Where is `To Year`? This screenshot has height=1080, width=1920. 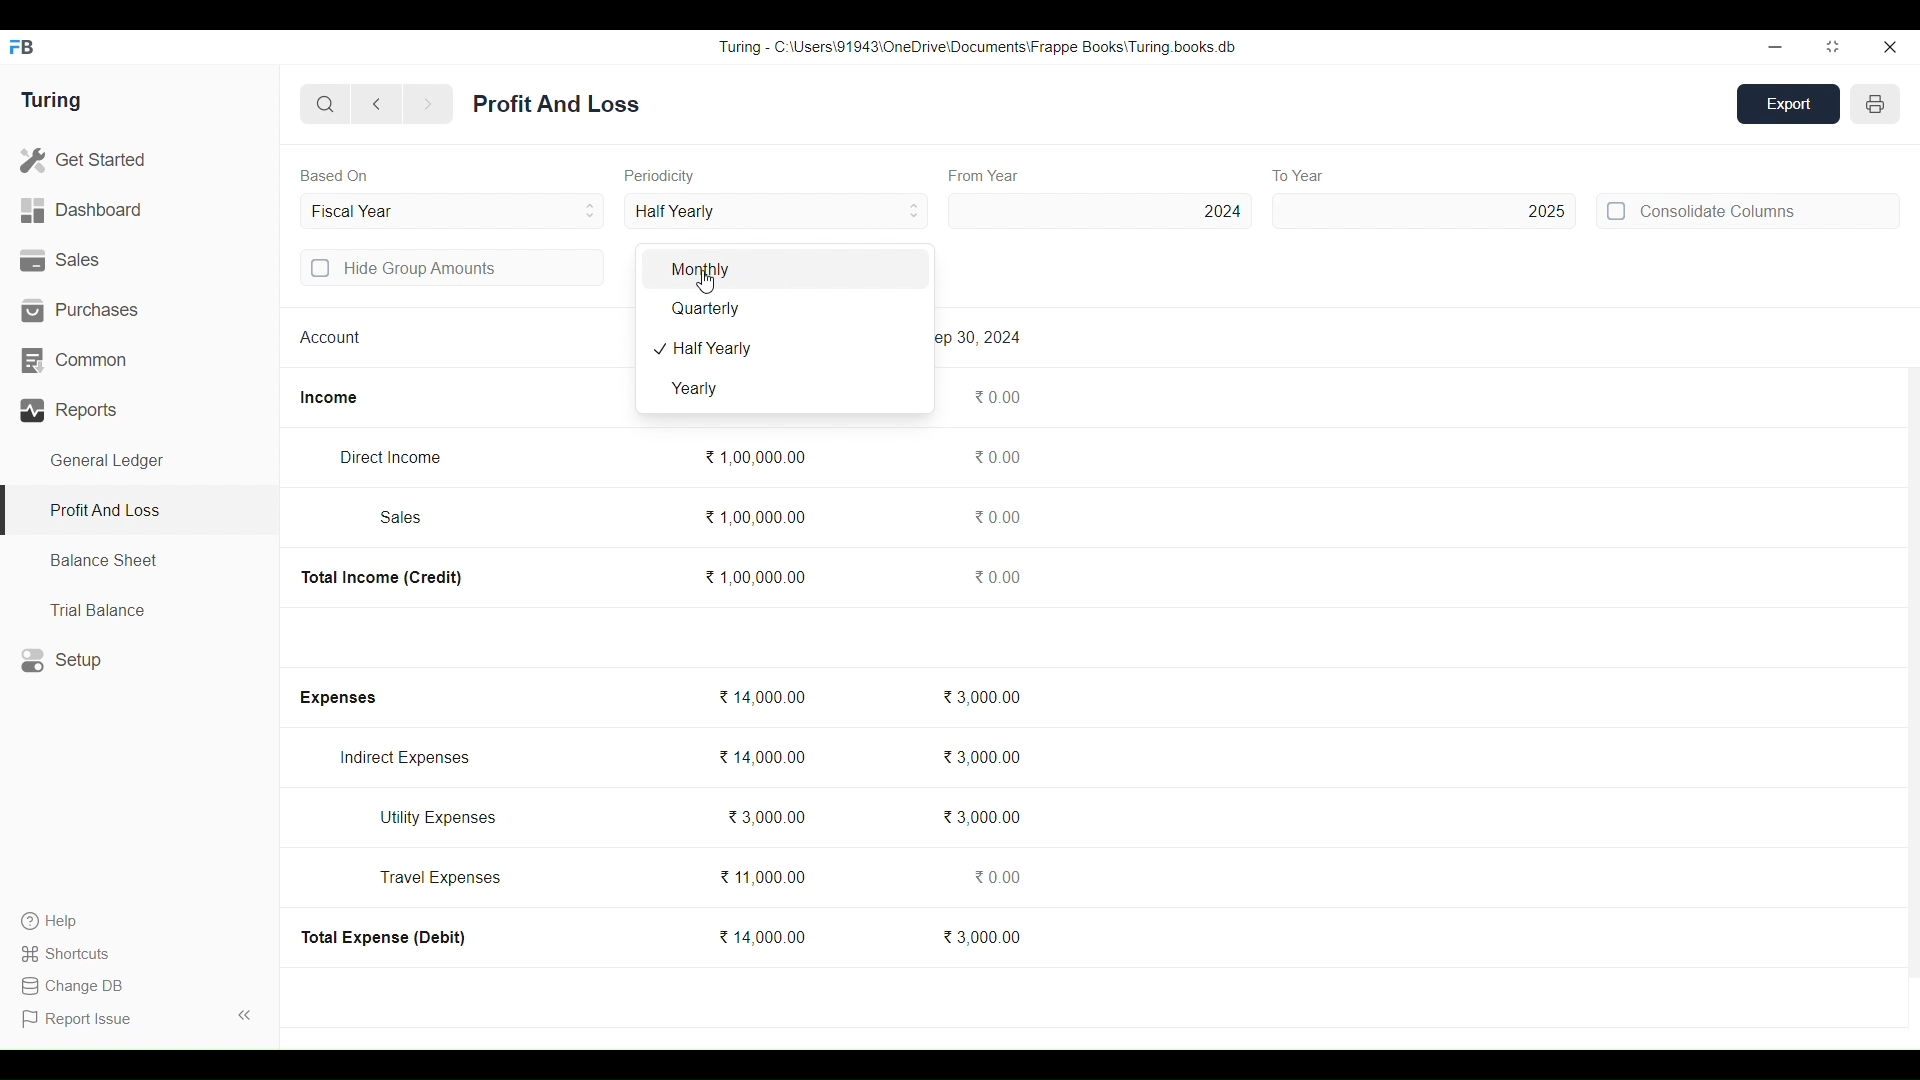
To Year is located at coordinates (1300, 175).